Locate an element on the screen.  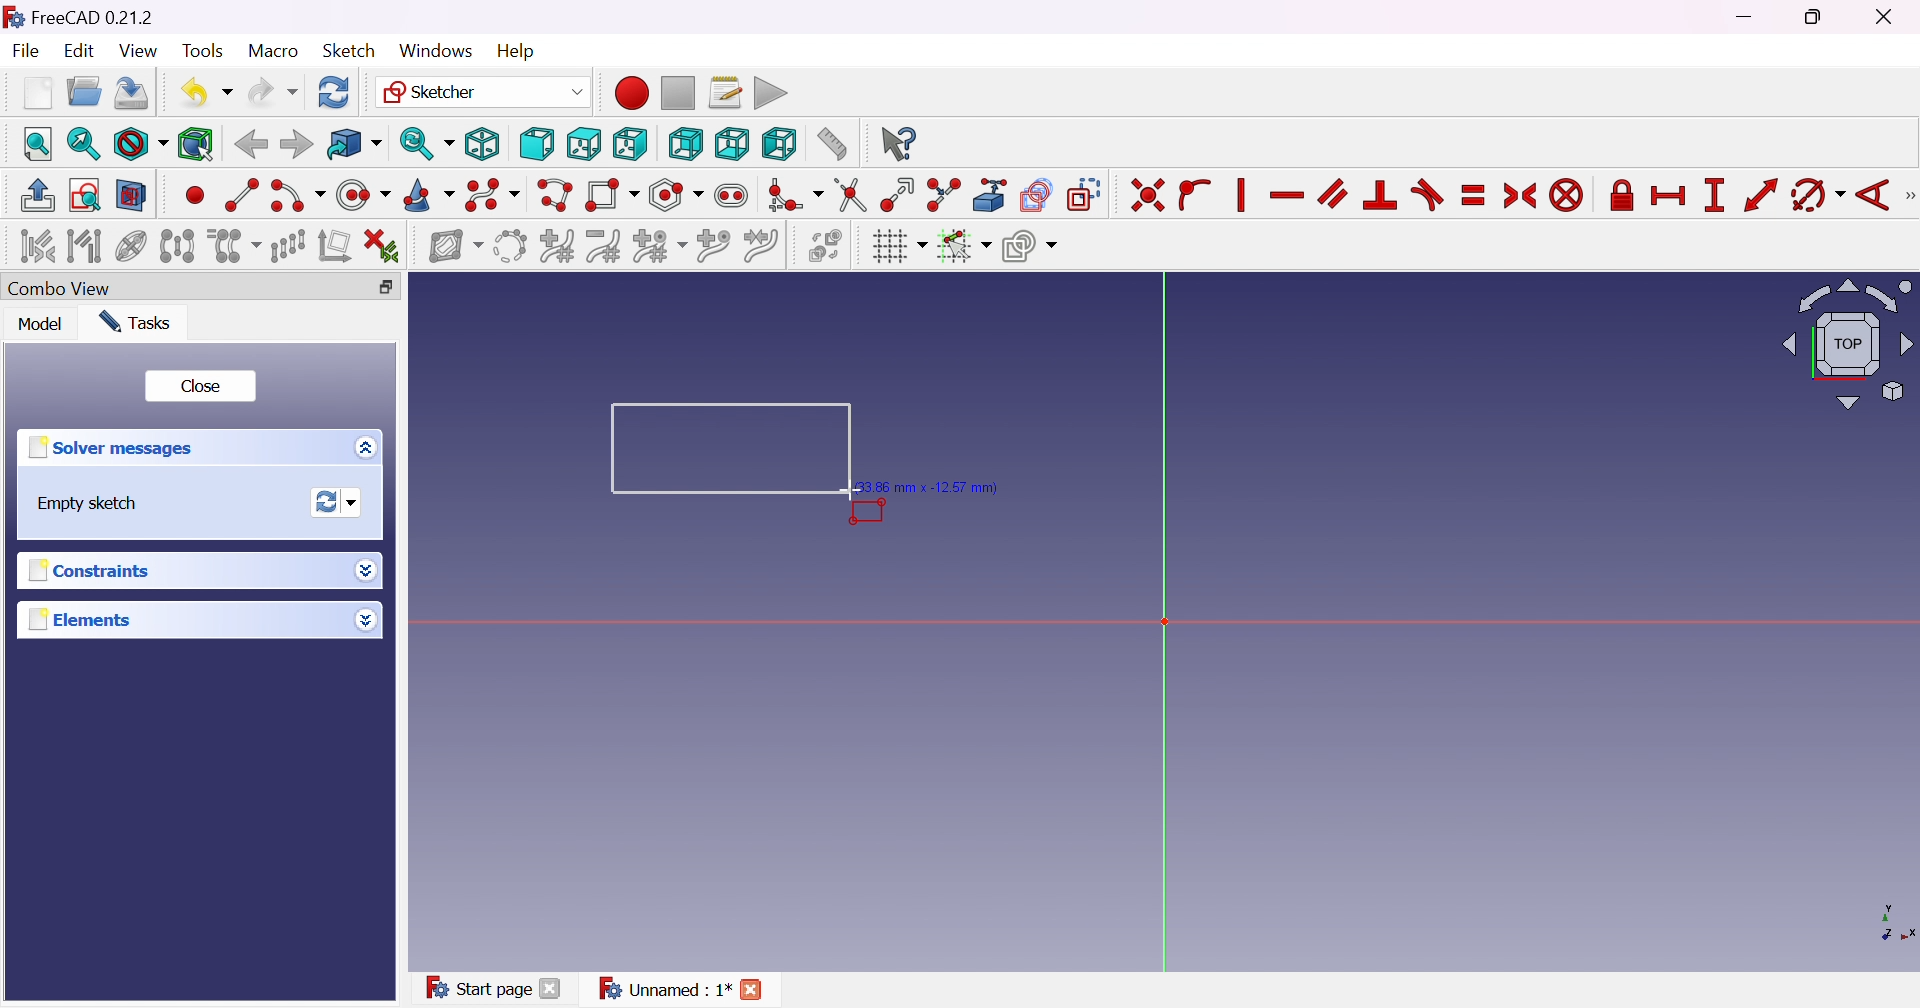
x, y axis plane is located at coordinates (1884, 921).